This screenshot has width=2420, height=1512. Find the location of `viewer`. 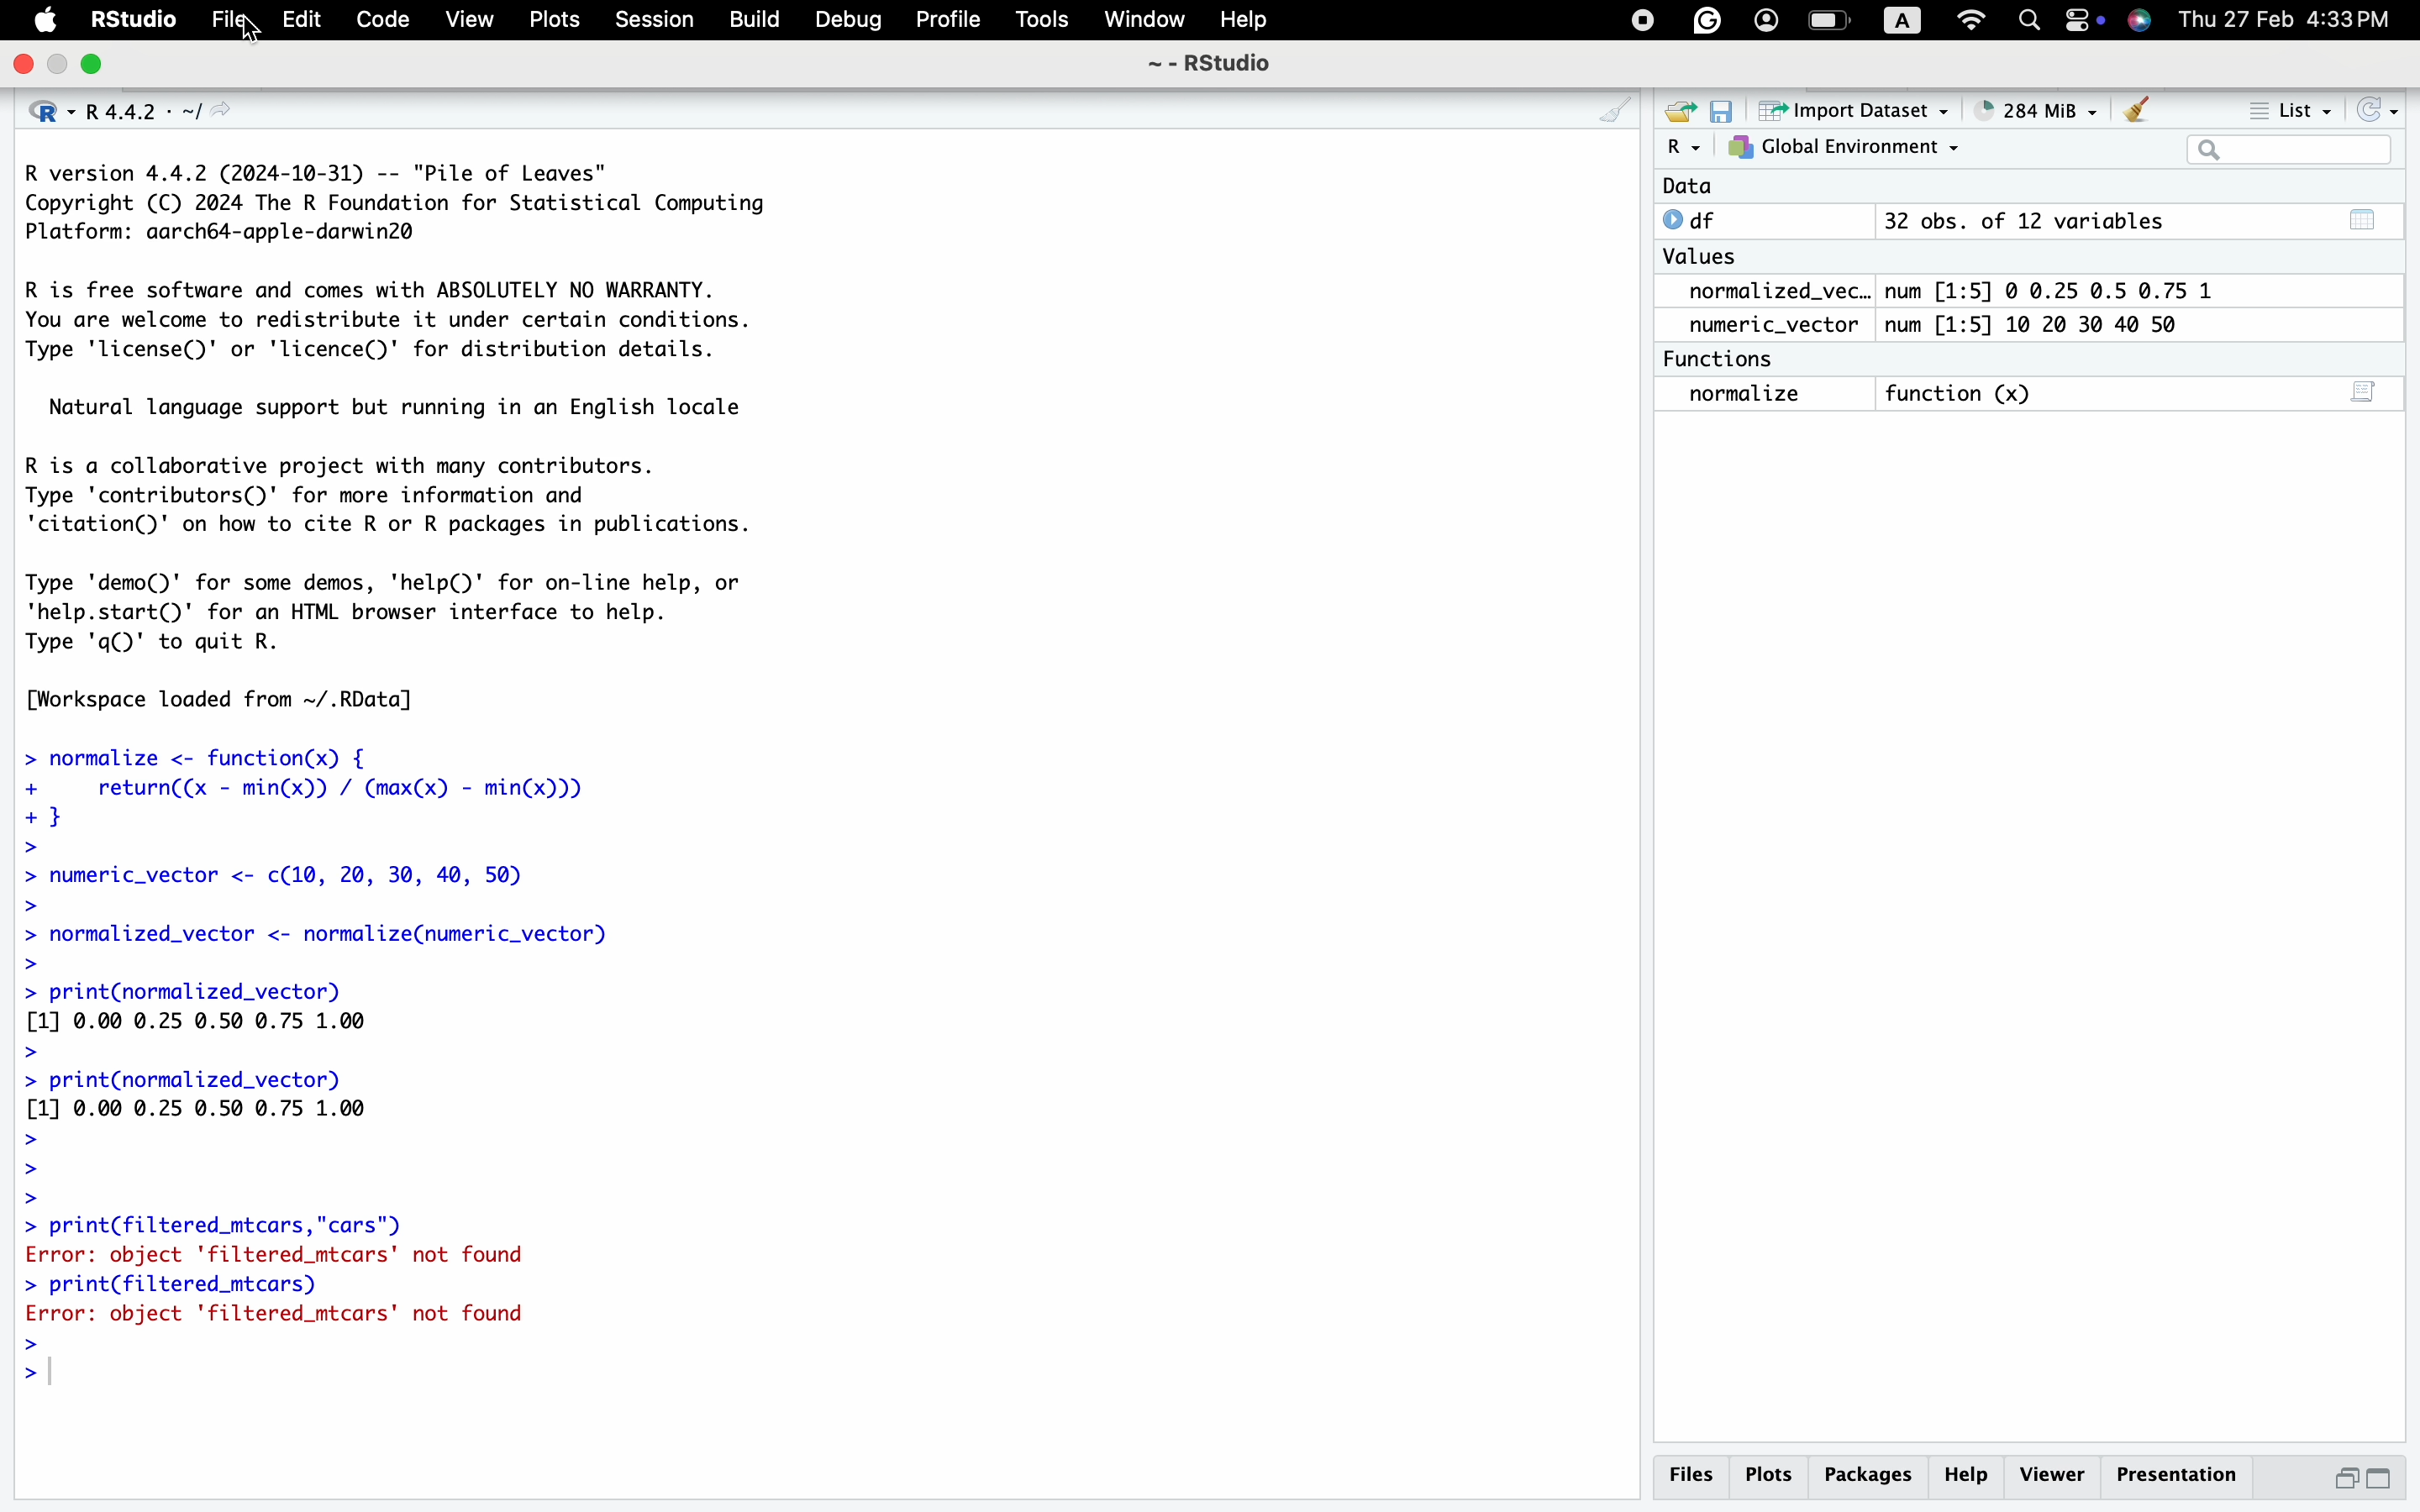

viewer is located at coordinates (2053, 1474).